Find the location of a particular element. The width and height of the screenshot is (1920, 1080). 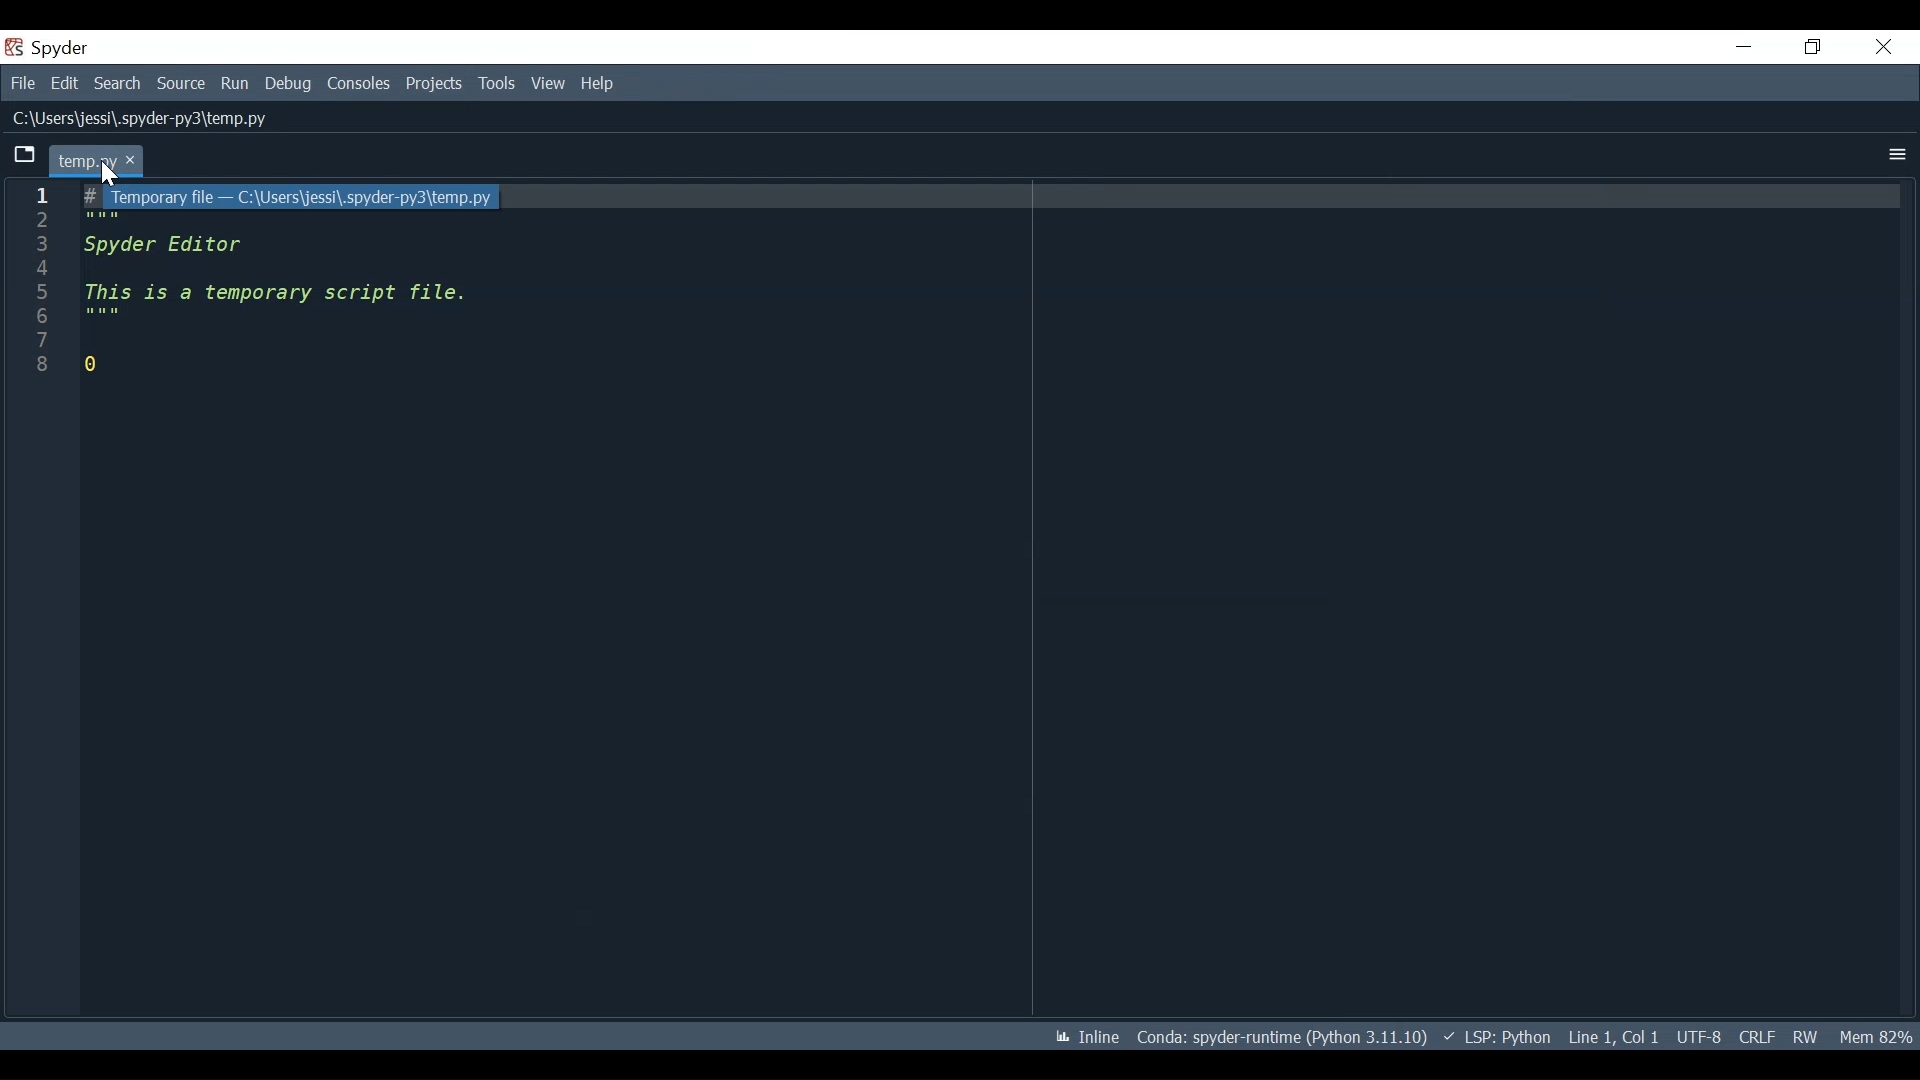

Source is located at coordinates (181, 84).